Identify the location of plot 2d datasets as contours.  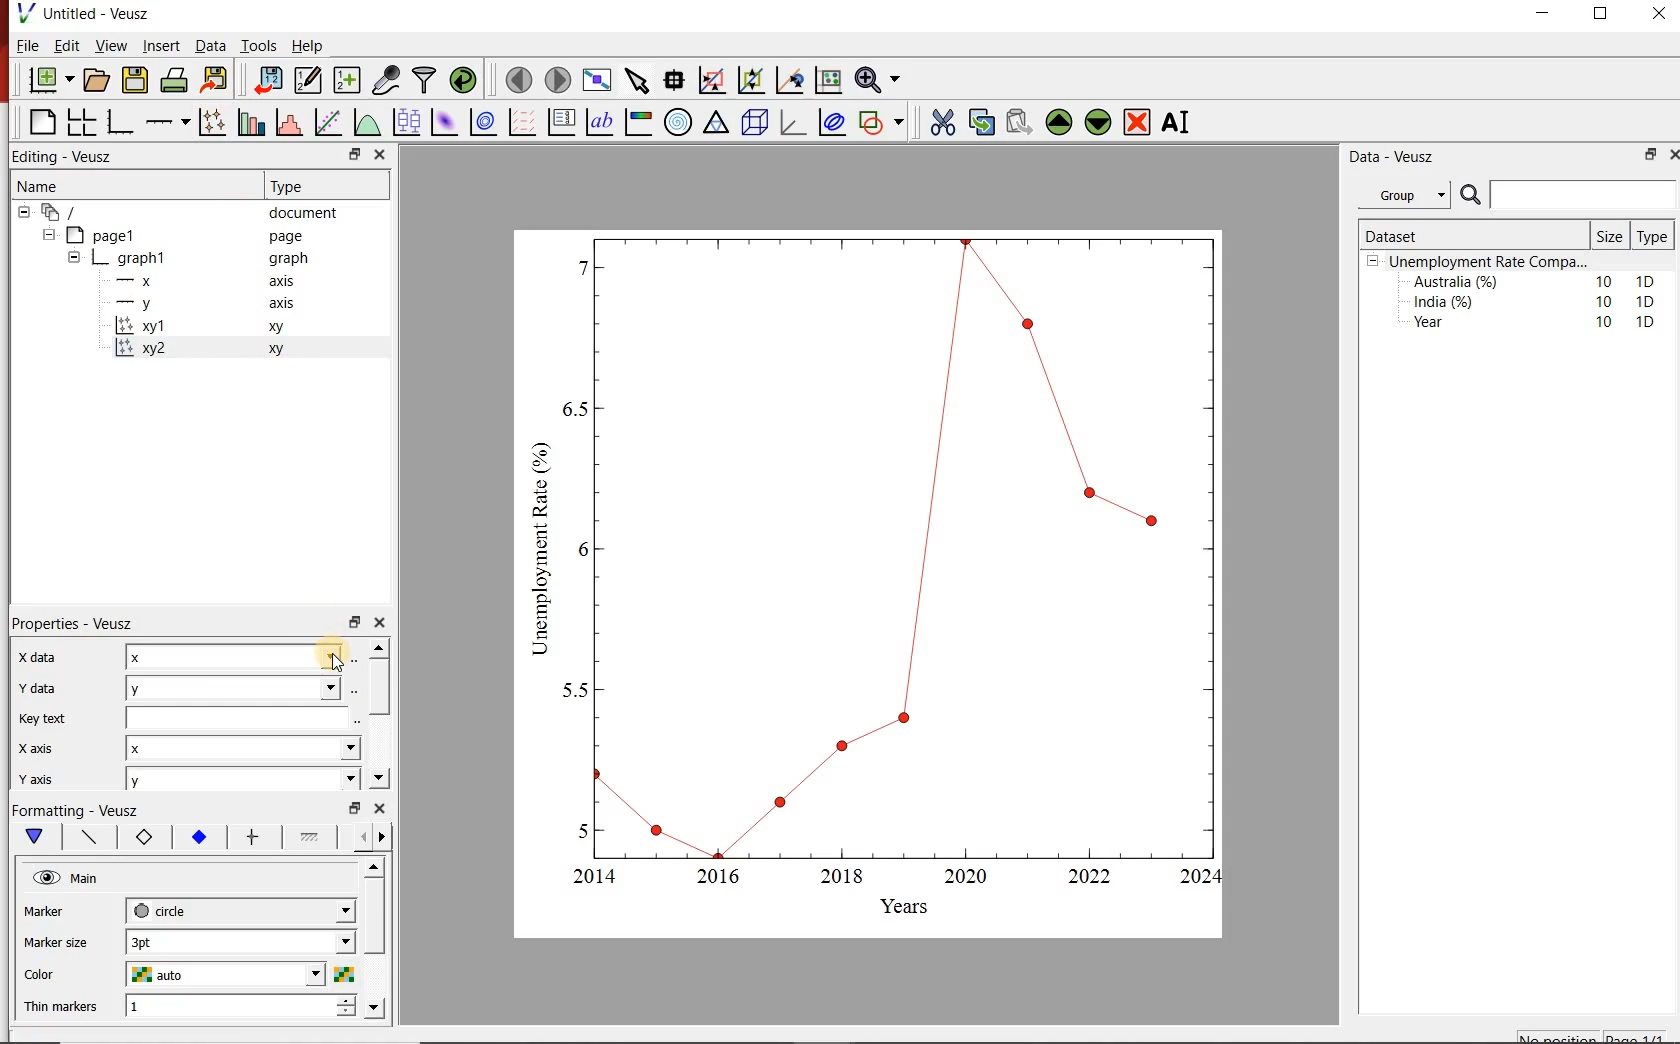
(482, 122).